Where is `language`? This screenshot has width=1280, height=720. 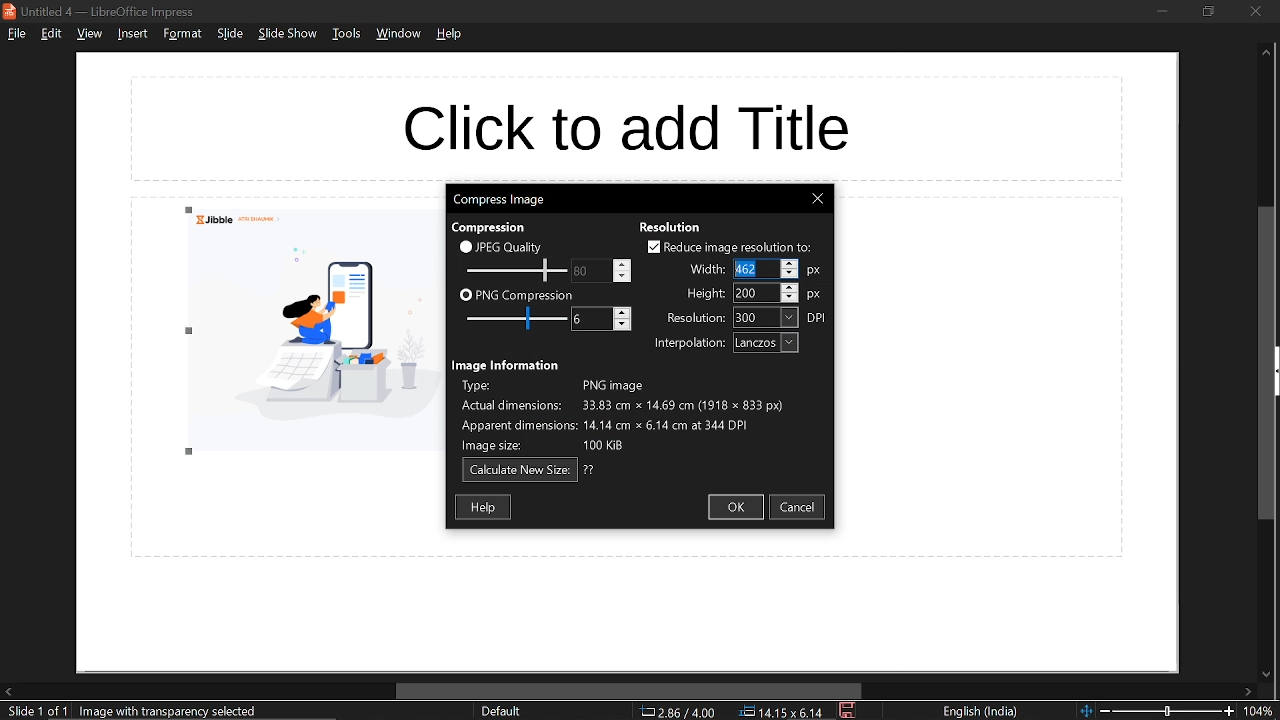 language is located at coordinates (981, 712).